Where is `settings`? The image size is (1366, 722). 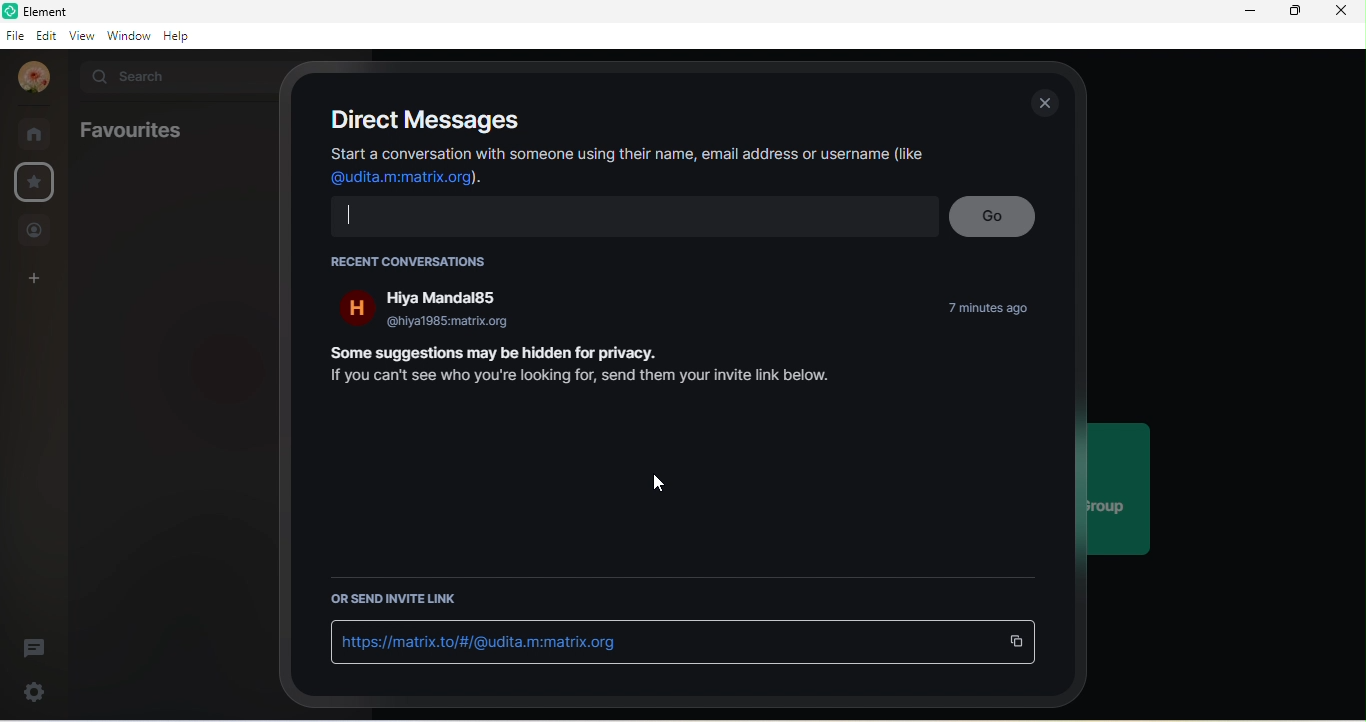
settings is located at coordinates (35, 694).